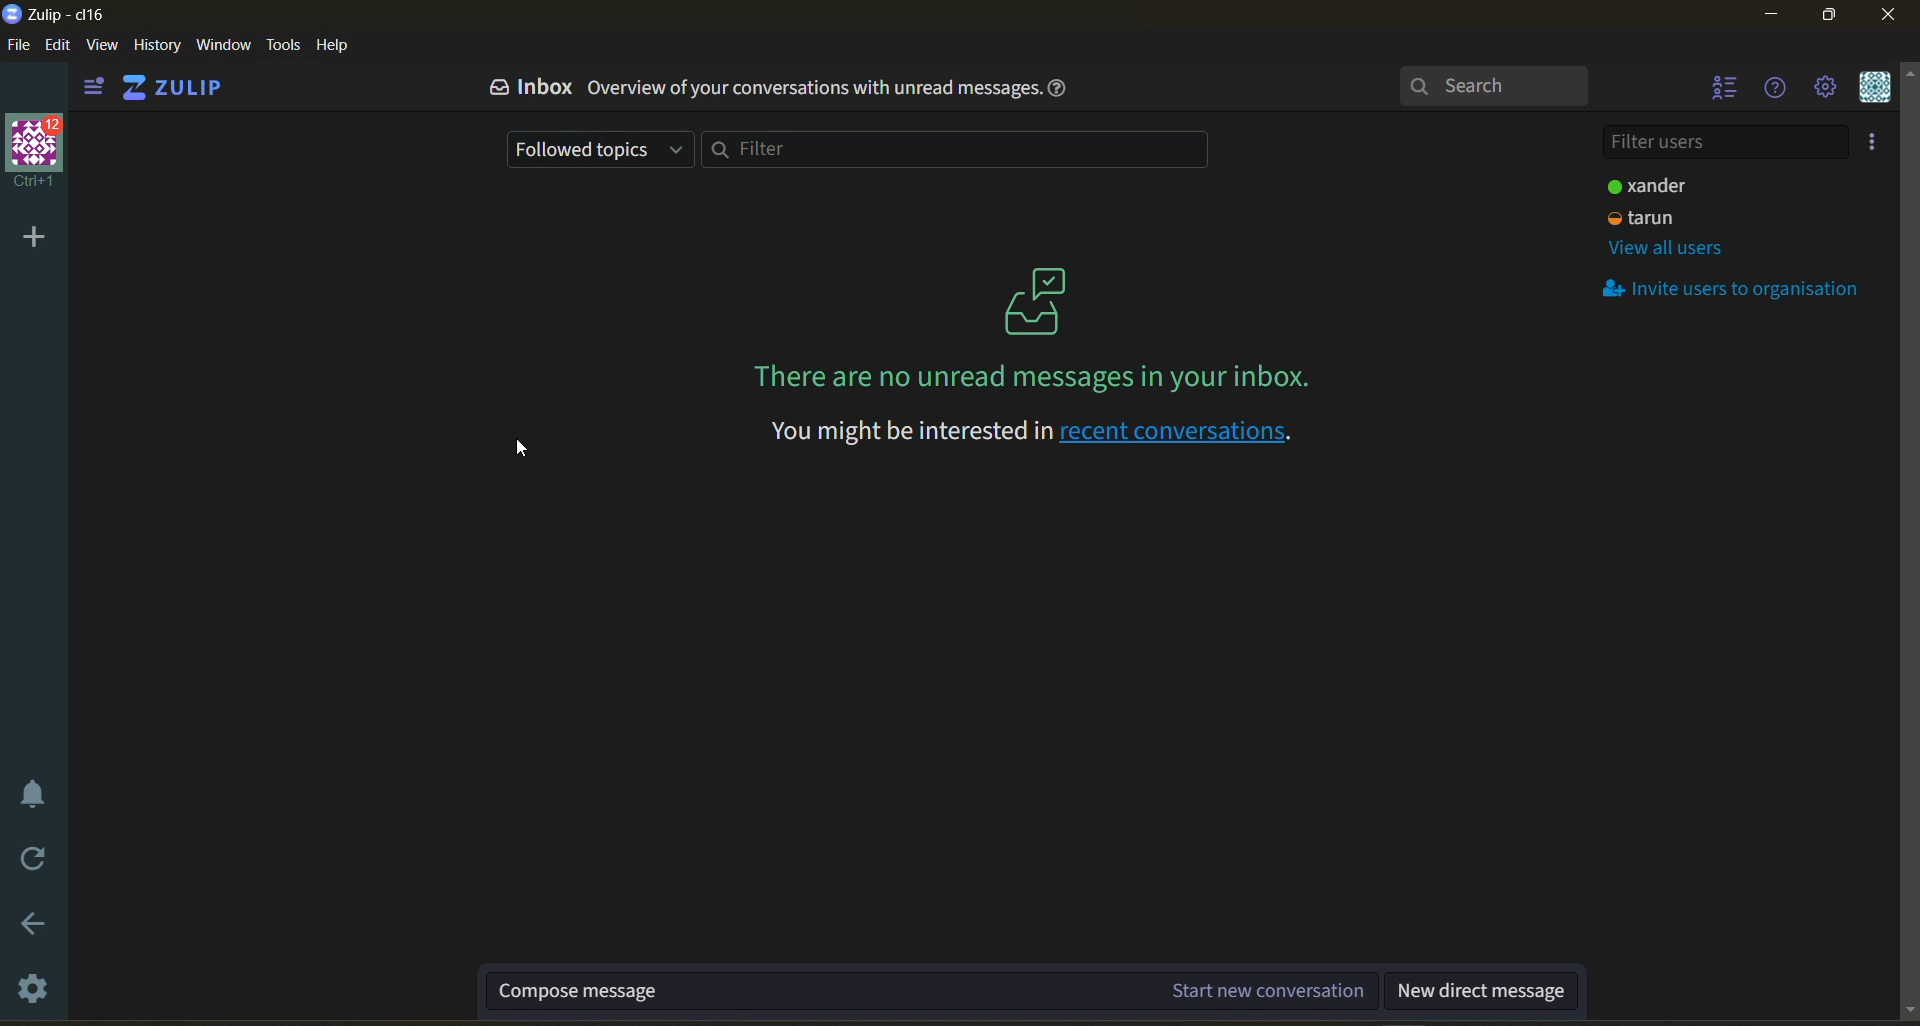  Describe the element at coordinates (1825, 16) in the screenshot. I see `maximize` at that location.